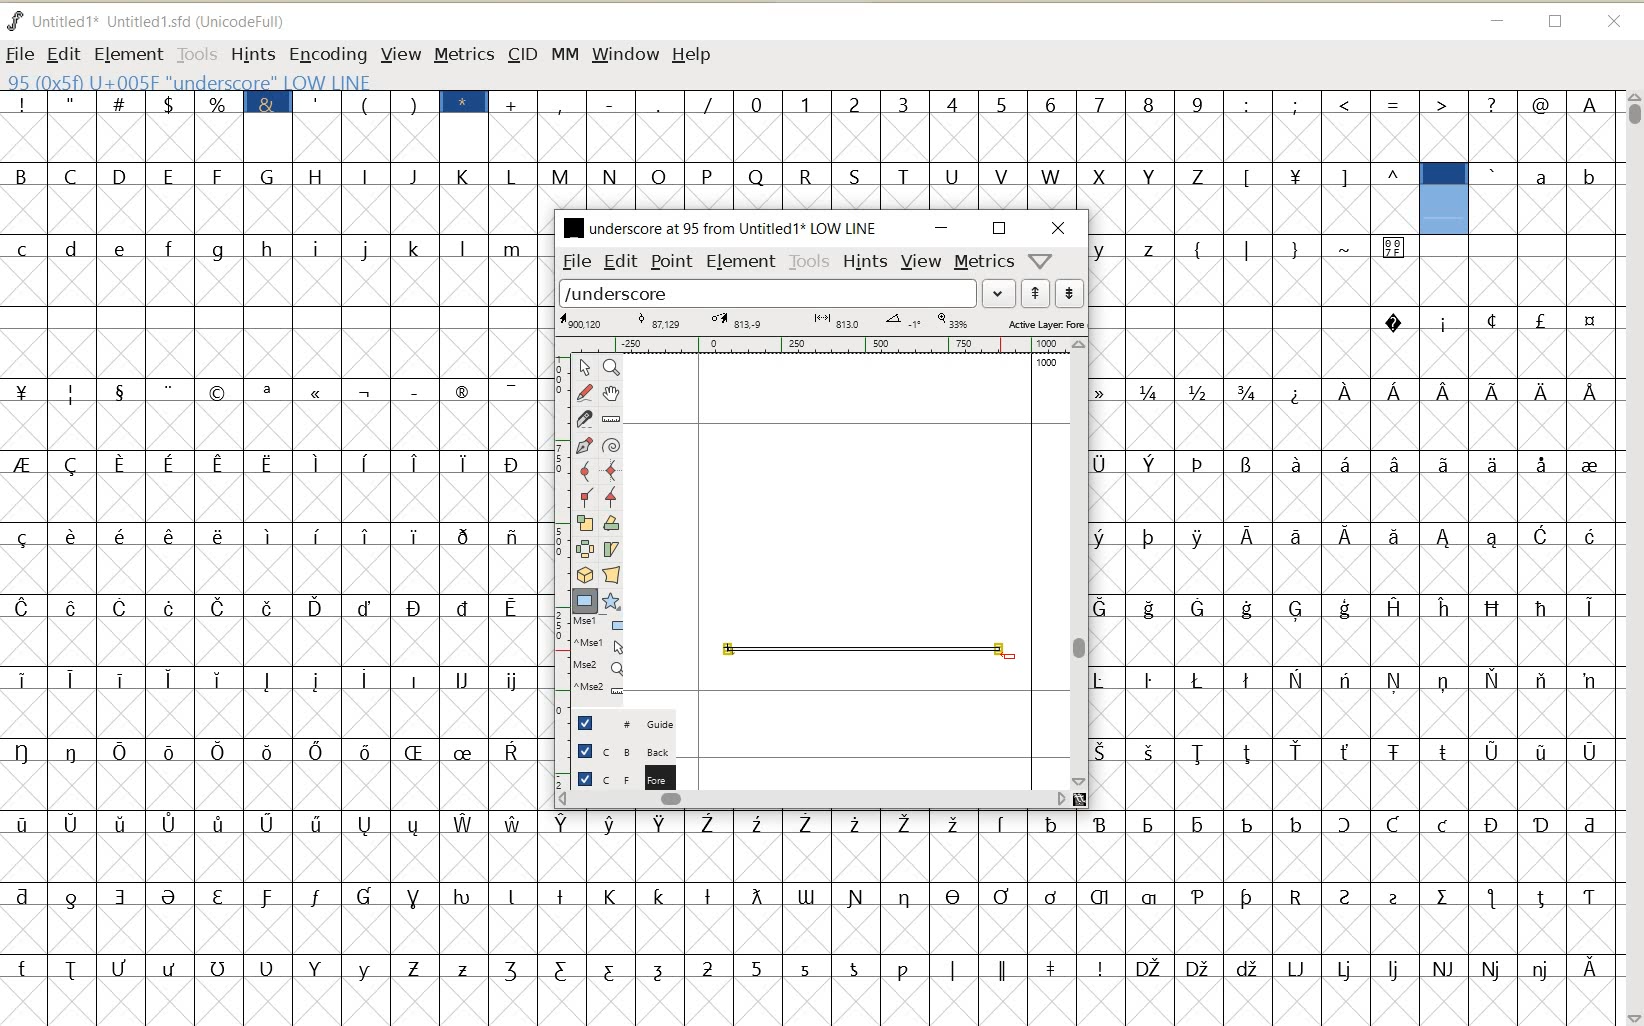 The height and width of the screenshot is (1026, 1644). Describe the element at coordinates (612, 419) in the screenshot. I see `measure a distance, angle between points` at that location.